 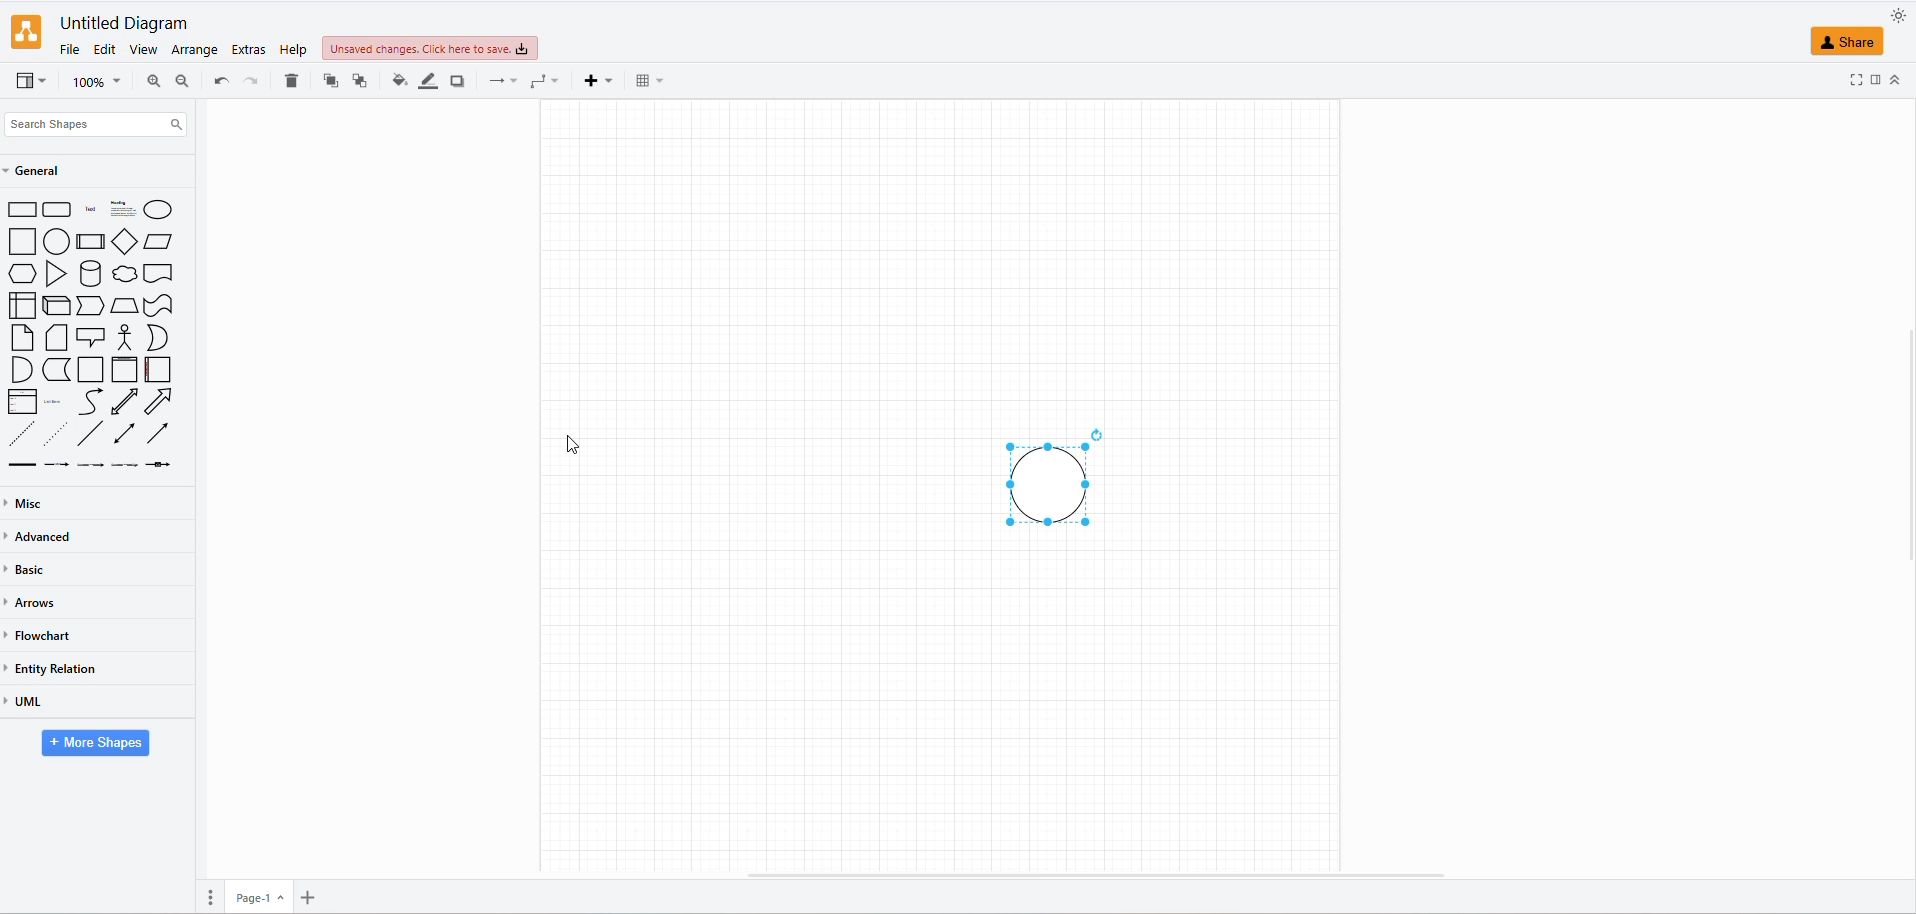 I want to click on TRAPEZOID, so click(x=126, y=306).